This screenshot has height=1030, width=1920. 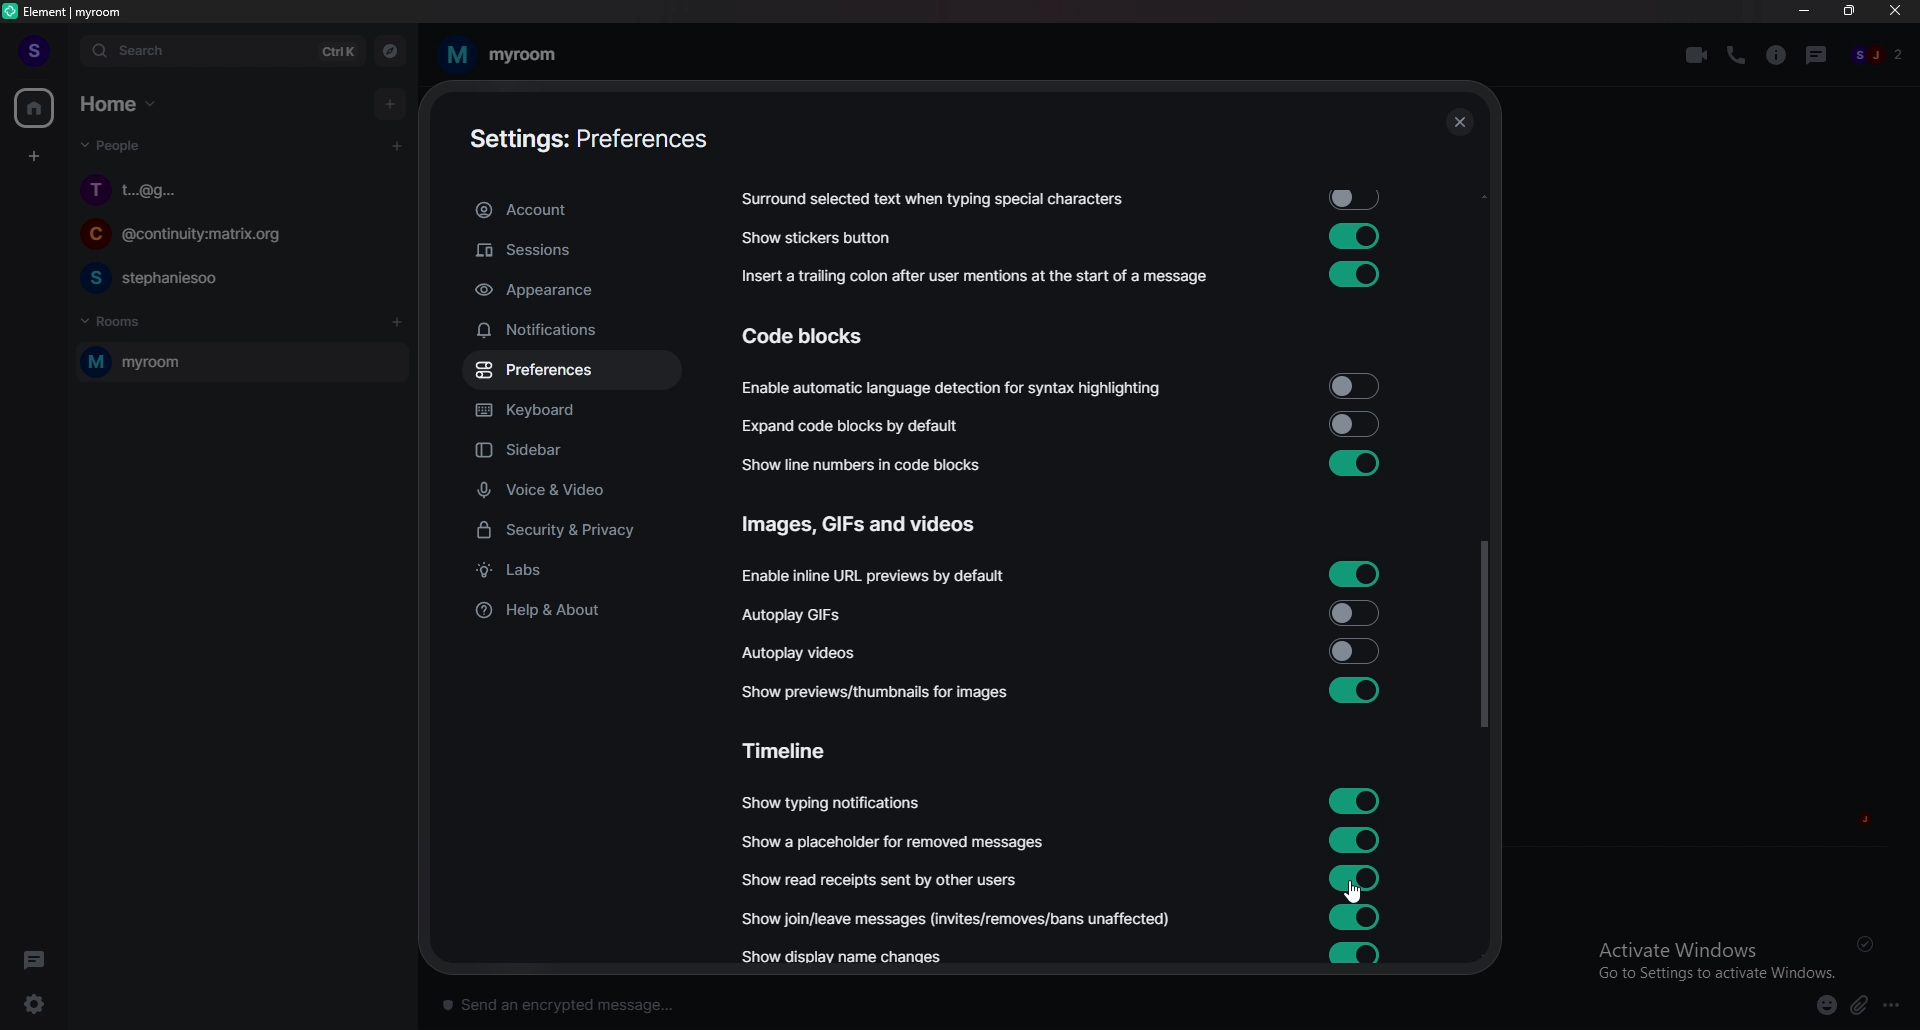 What do you see at coordinates (1778, 55) in the screenshot?
I see `room info` at bounding box center [1778, 55].